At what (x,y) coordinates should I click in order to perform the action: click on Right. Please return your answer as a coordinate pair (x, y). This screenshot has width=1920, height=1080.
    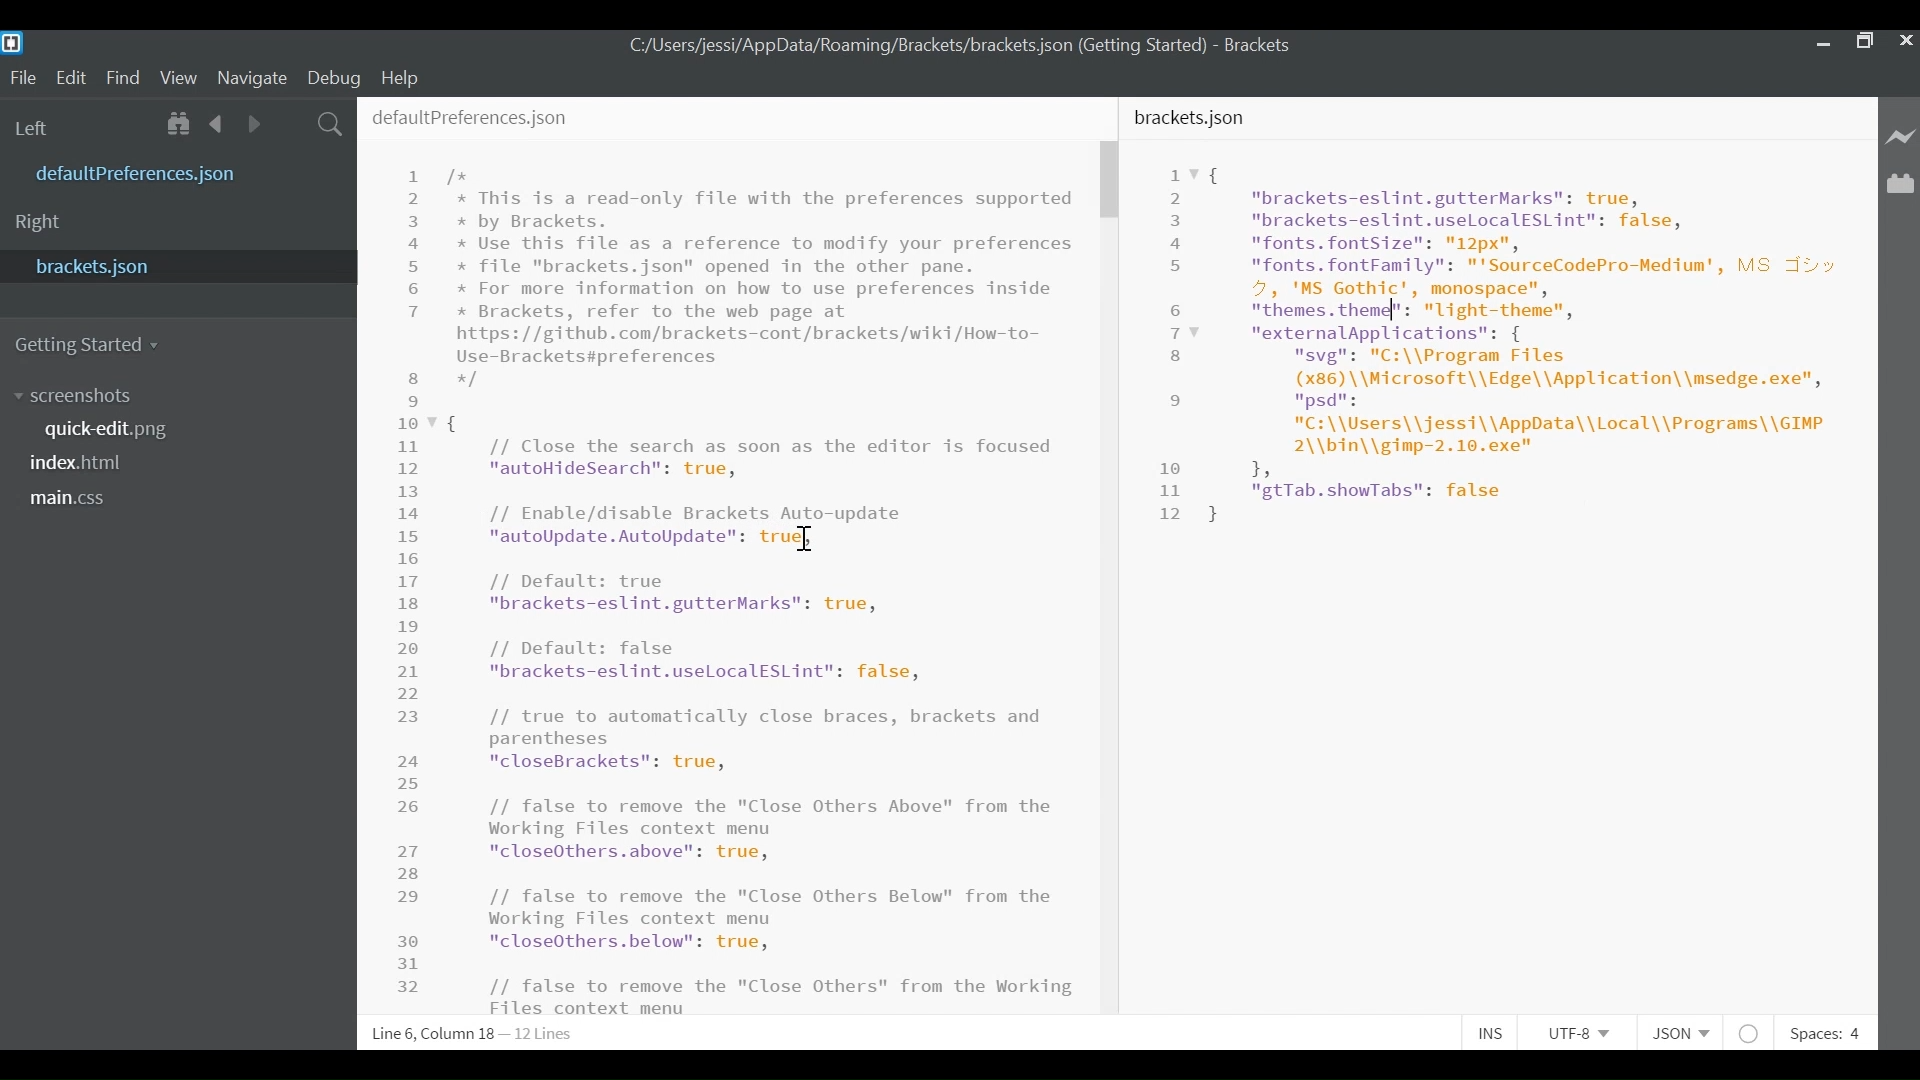
    Looking at the image, I should click on (38, 223).